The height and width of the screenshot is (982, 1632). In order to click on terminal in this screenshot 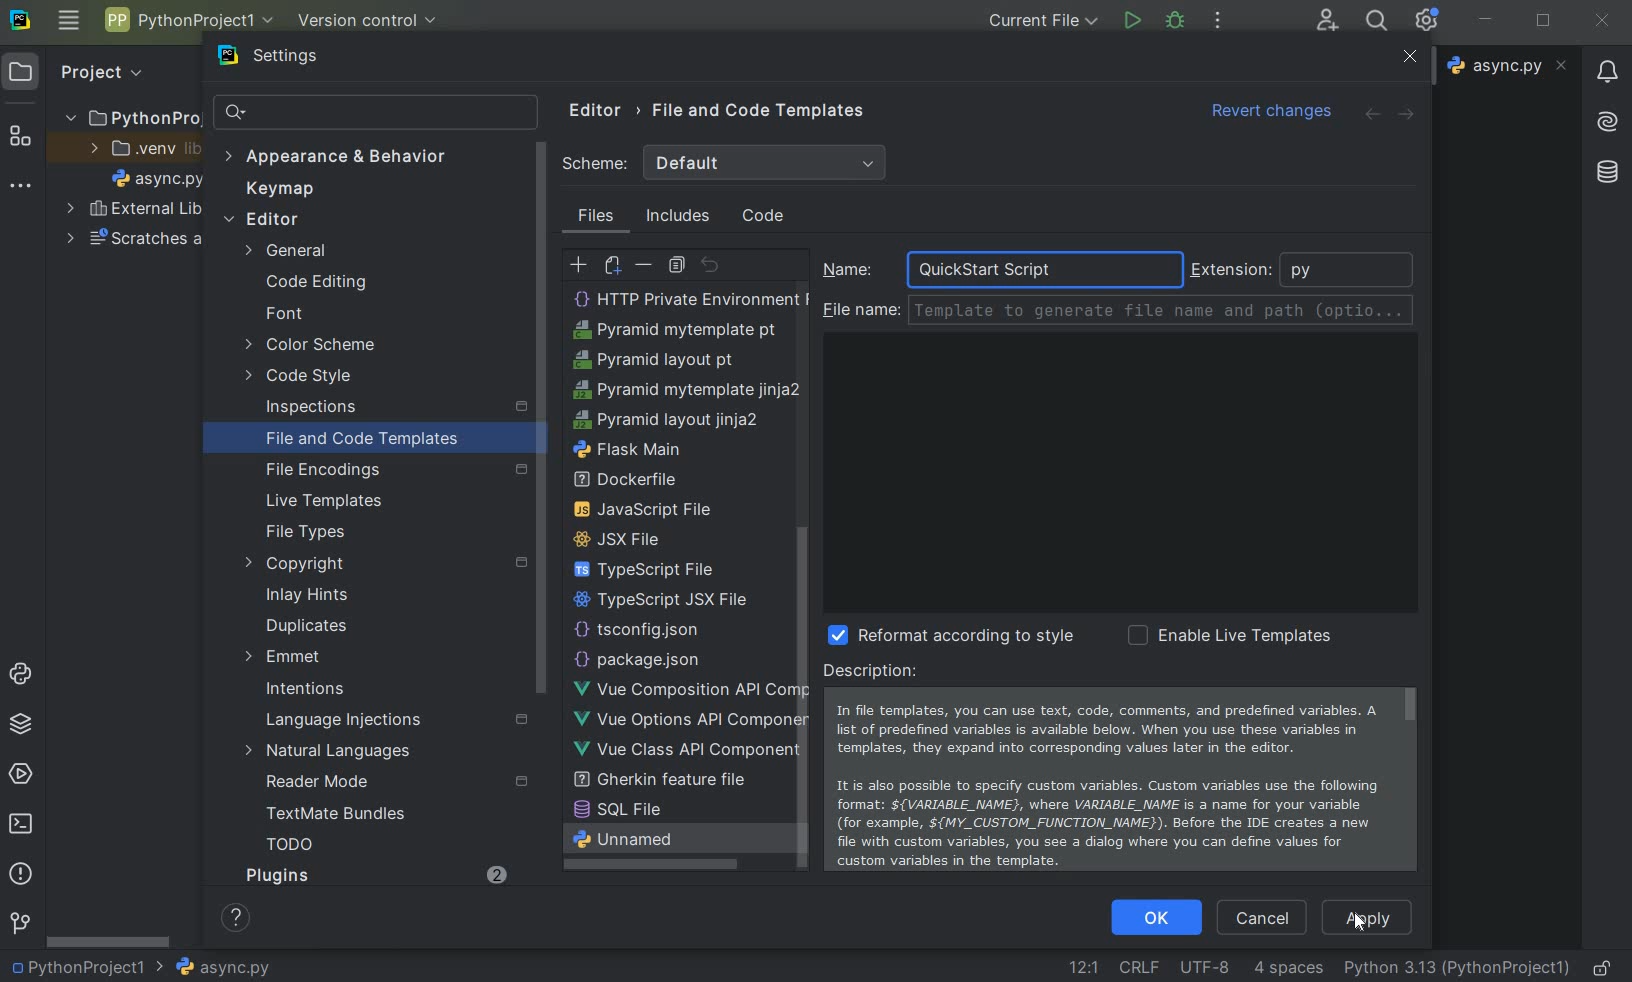, I will do `click(22, 822)`.